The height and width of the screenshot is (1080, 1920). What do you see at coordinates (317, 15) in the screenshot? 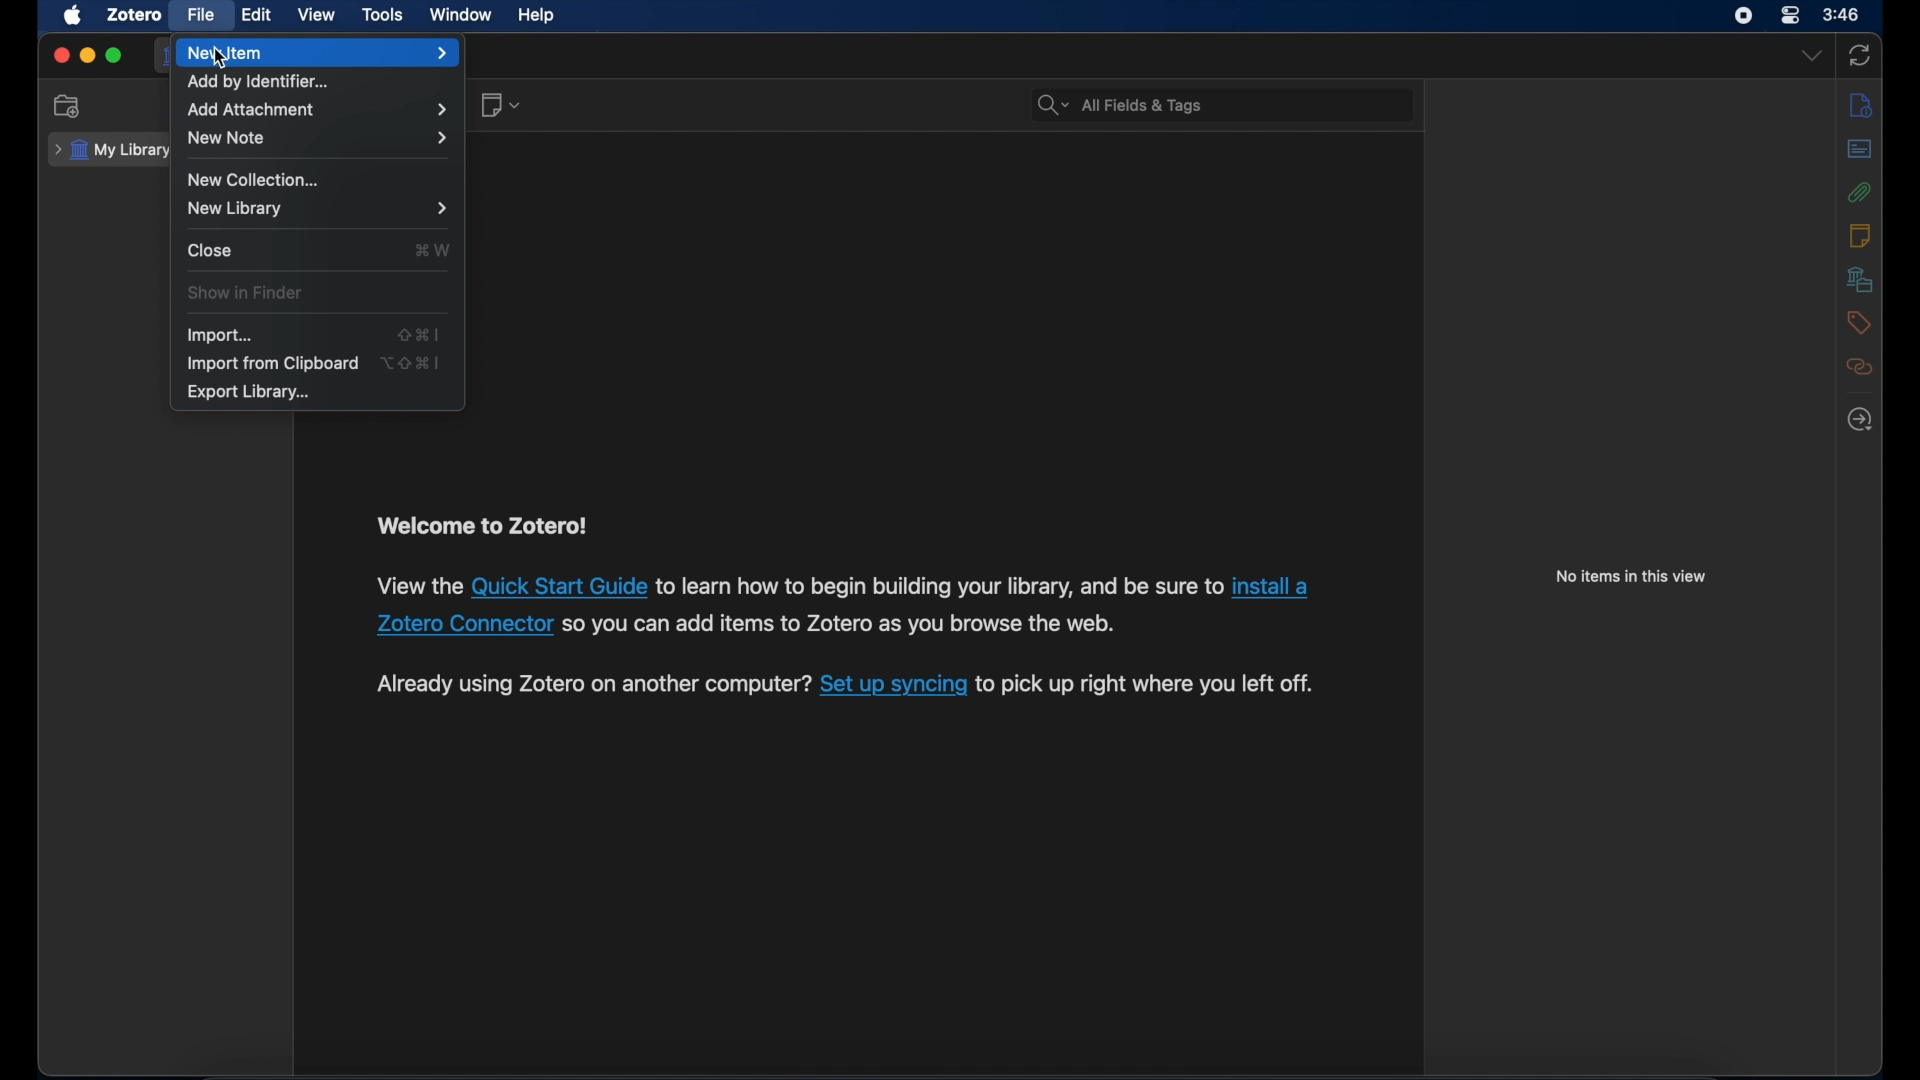
I see `view` at bounding box center [317, 15].